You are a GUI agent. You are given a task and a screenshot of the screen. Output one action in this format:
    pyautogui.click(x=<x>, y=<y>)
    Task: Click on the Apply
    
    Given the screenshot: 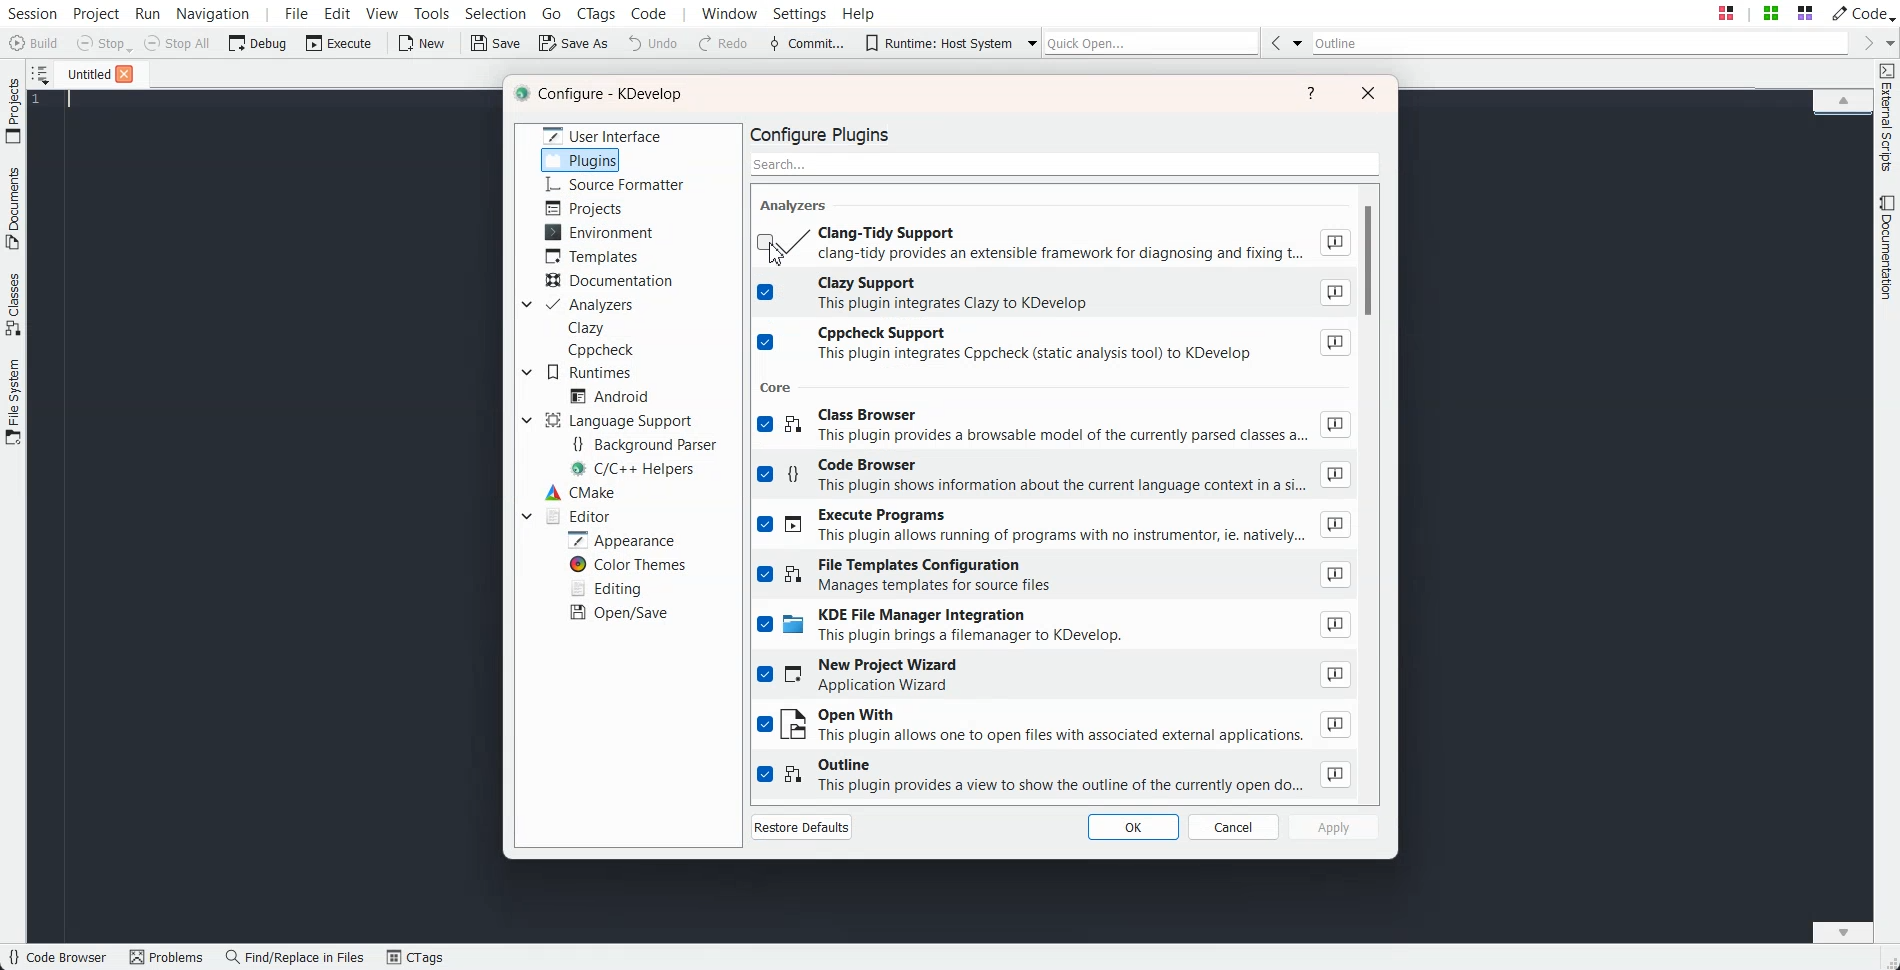 What is the action you would take?
    pyautogui.click(x=1335, y=826)
    